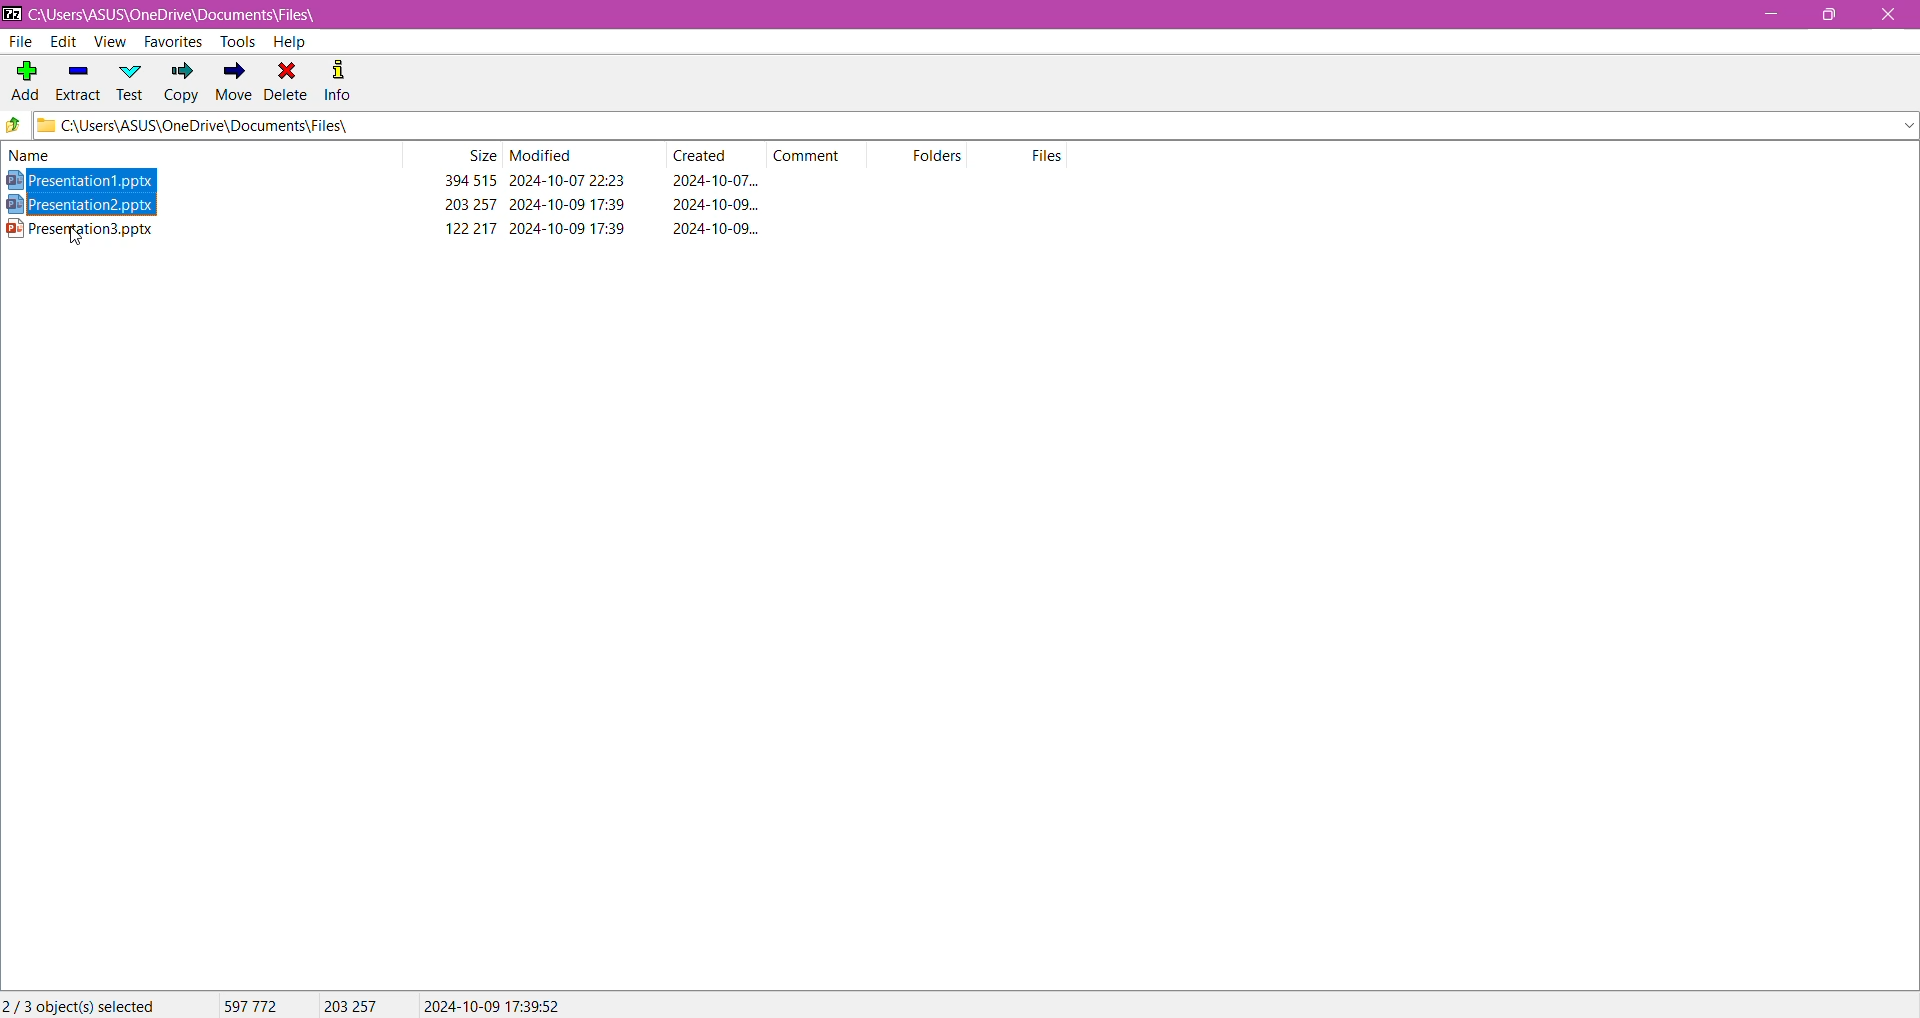  Describe the element at coordinates (75, 241) in the screenshot. I see `cursor` at that location.